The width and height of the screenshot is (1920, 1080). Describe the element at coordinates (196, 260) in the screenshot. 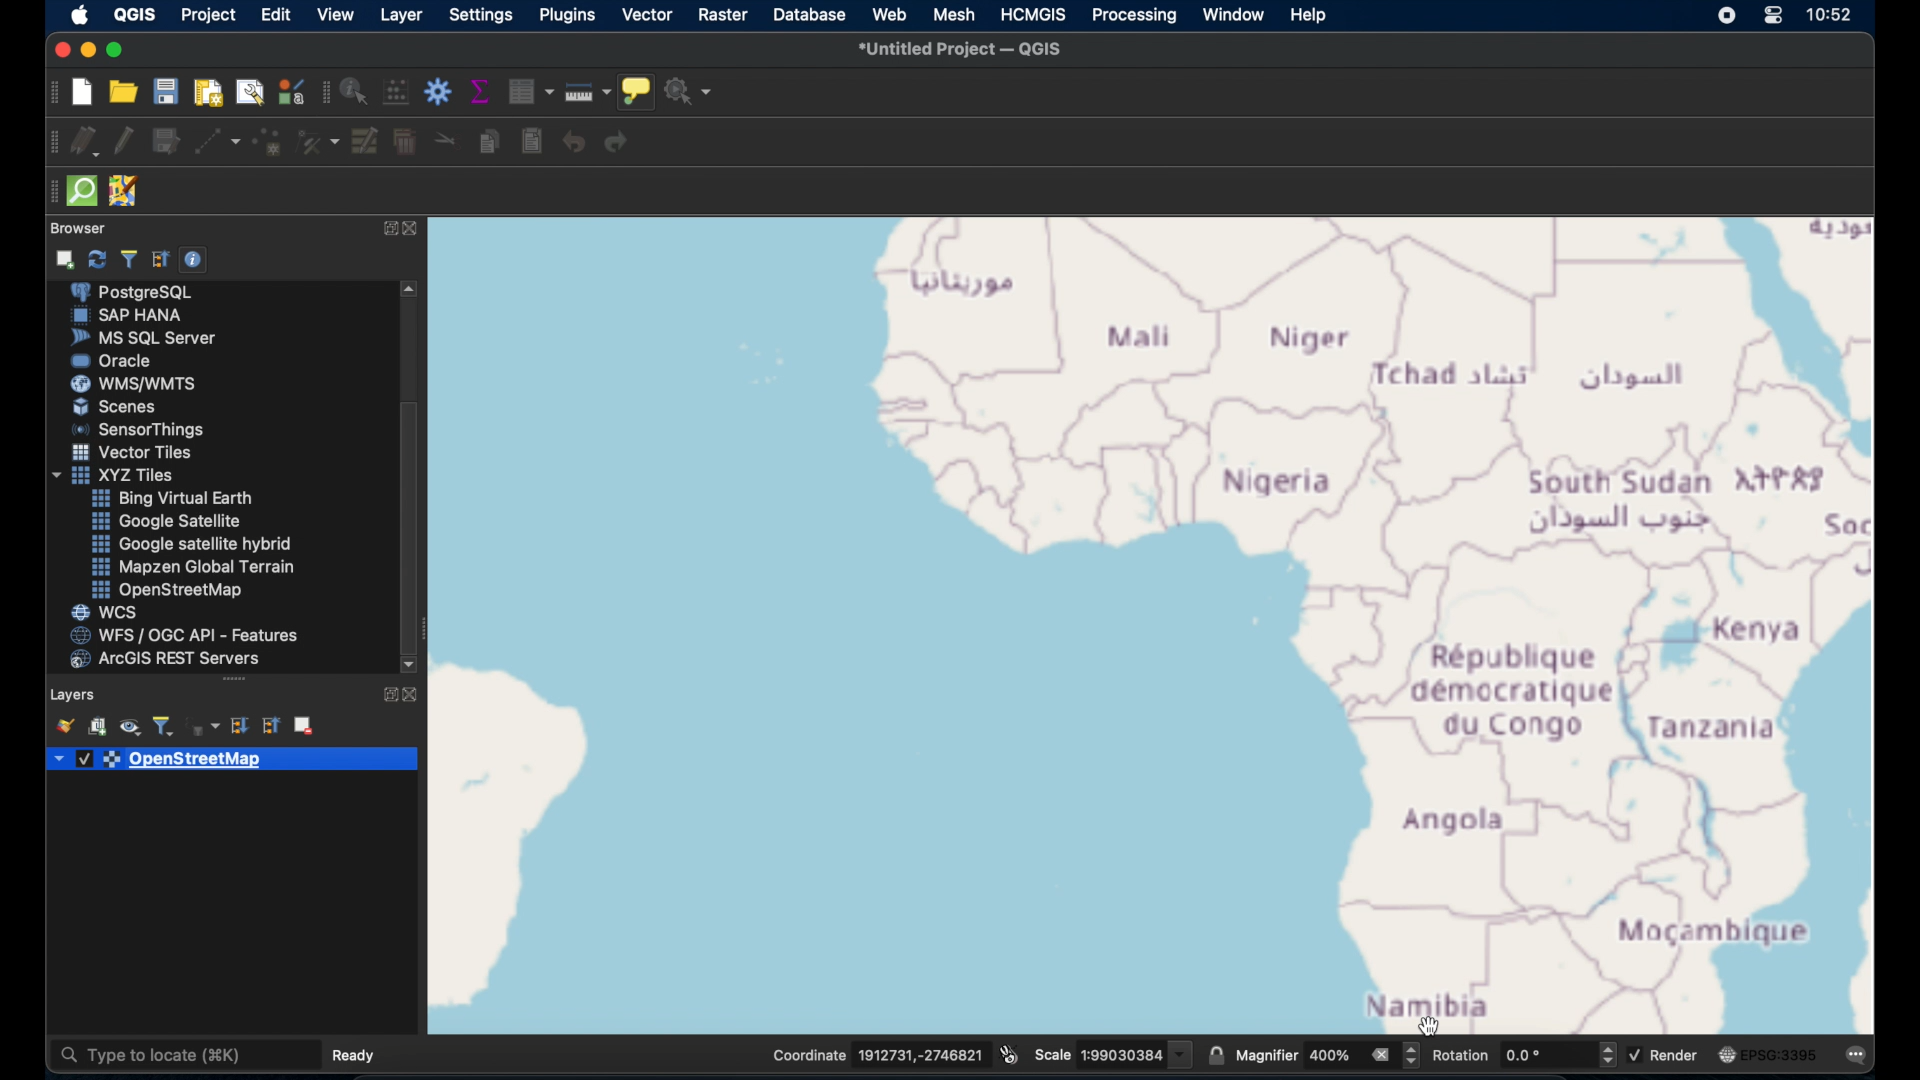

I see `enable/disable properties widget` at that location.